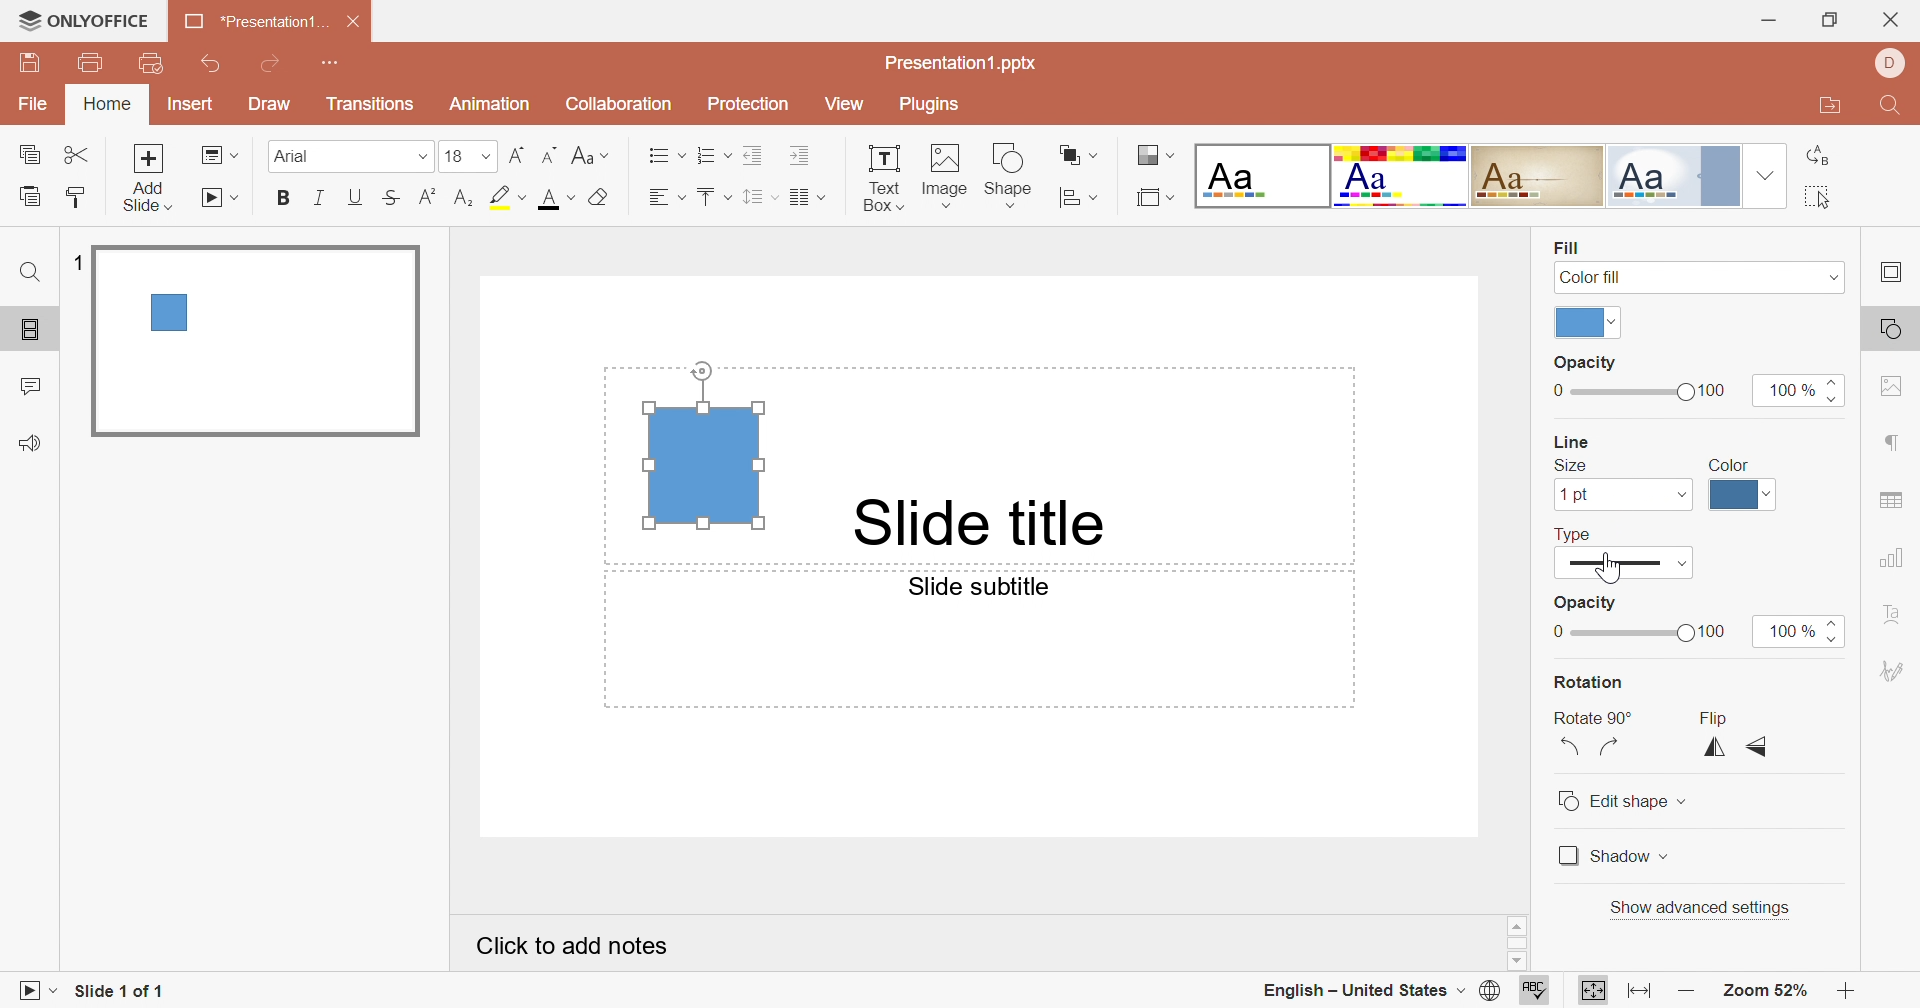 This screenshot has height=1008, width=1920. Describe the element at coordinates (1607, 567) in the screenshot. I see `Cursor` at that location.